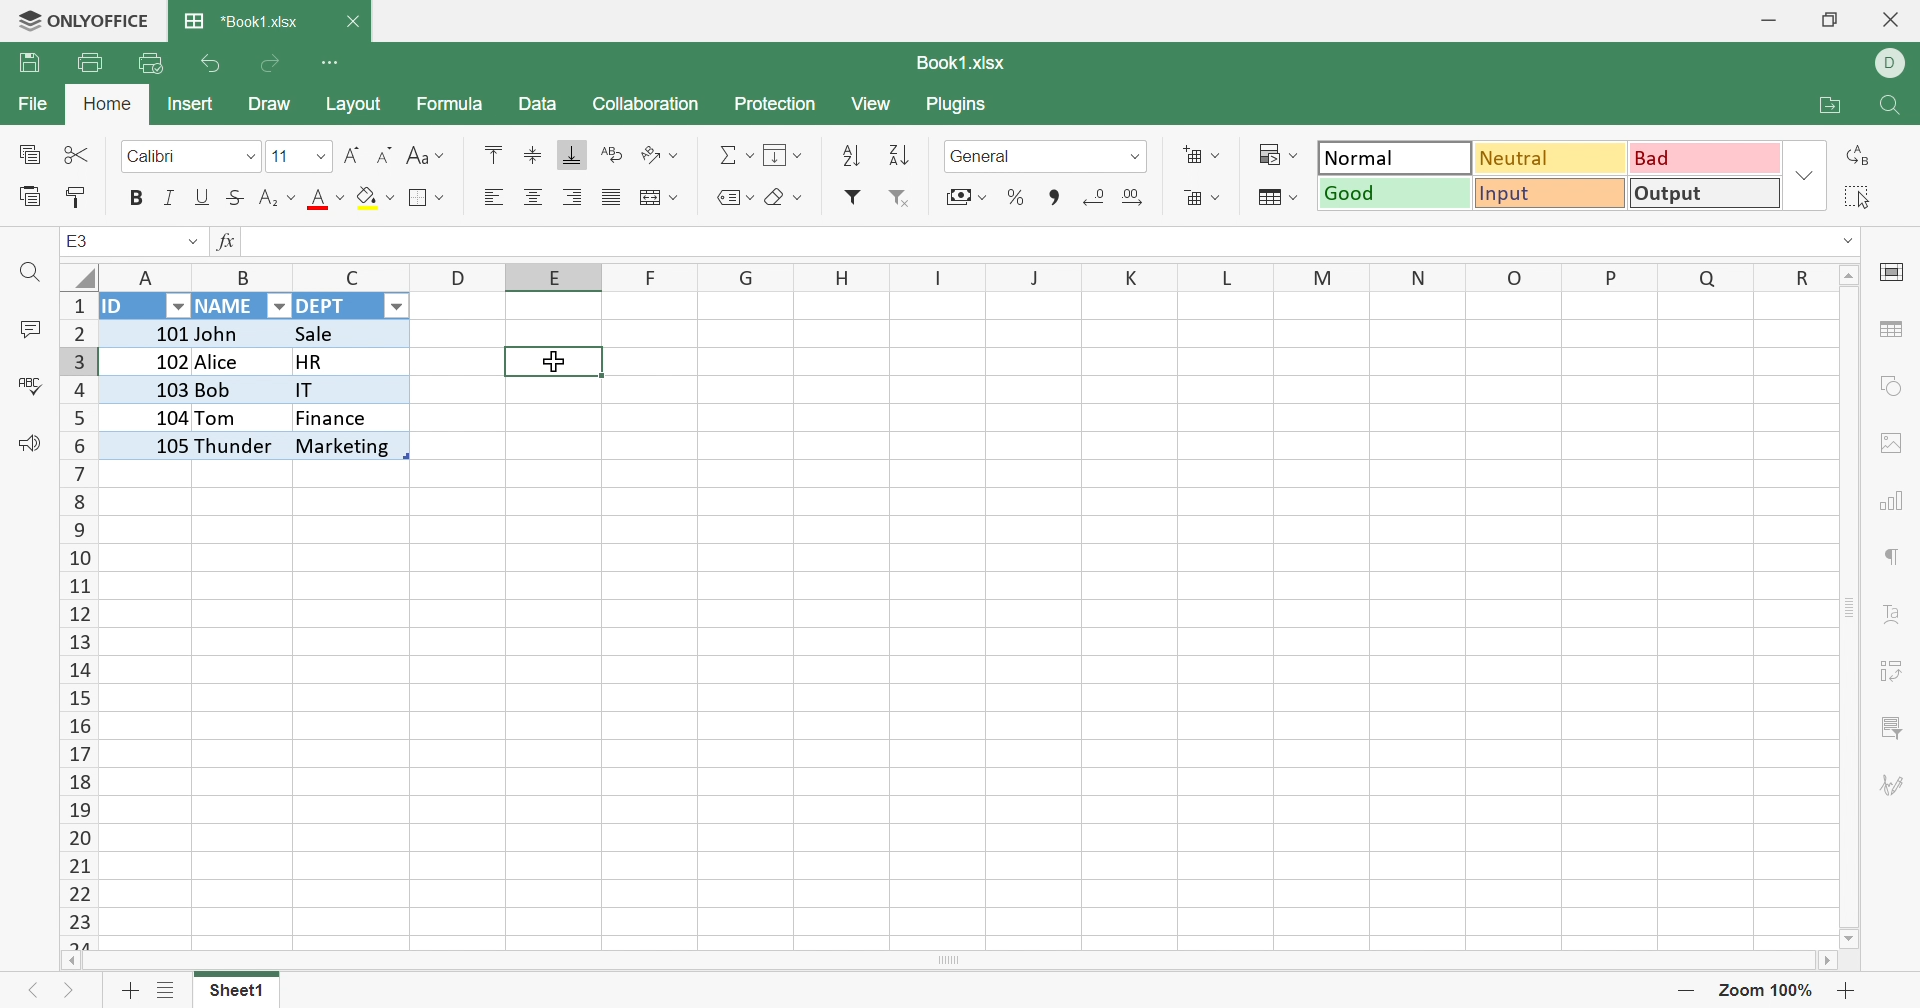 The image size is (1920, 1008). I want to click on Scroll Up, so click(1852, 276).